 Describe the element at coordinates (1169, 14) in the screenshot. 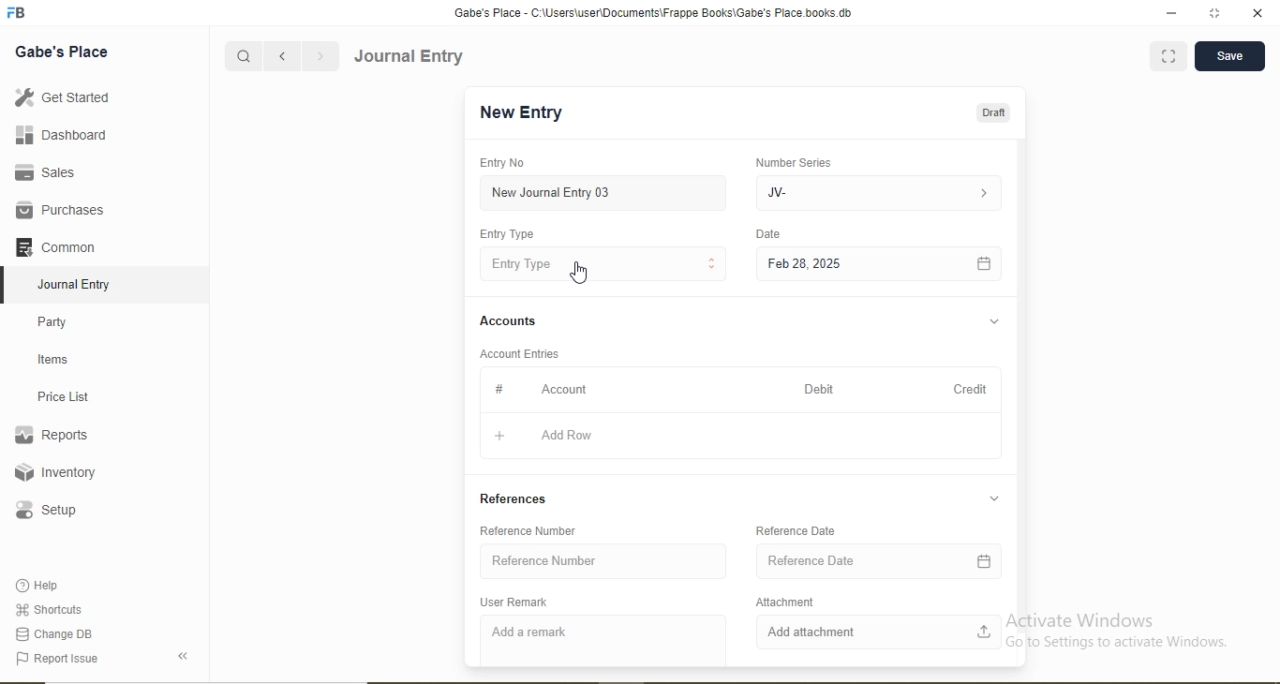

I see `minimize` at that location.